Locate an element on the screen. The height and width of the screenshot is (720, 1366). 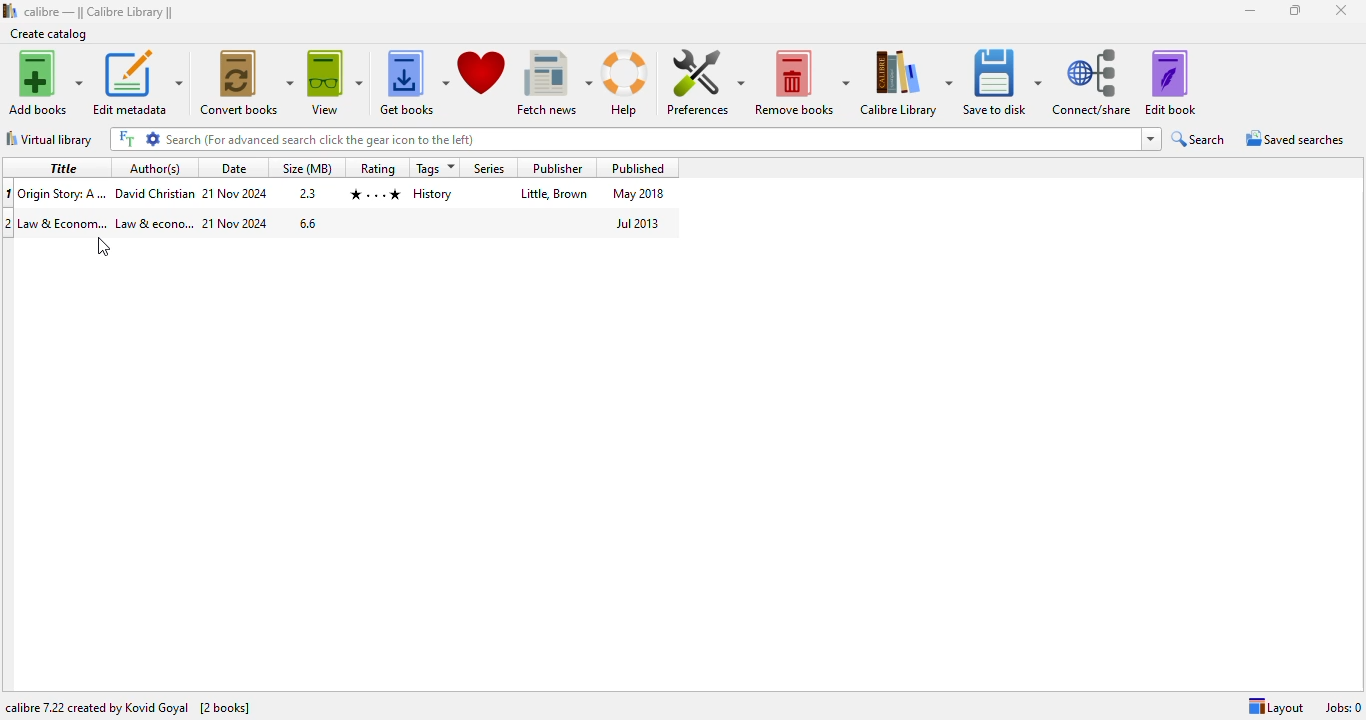
publisher is located at coordinates (554, 167).